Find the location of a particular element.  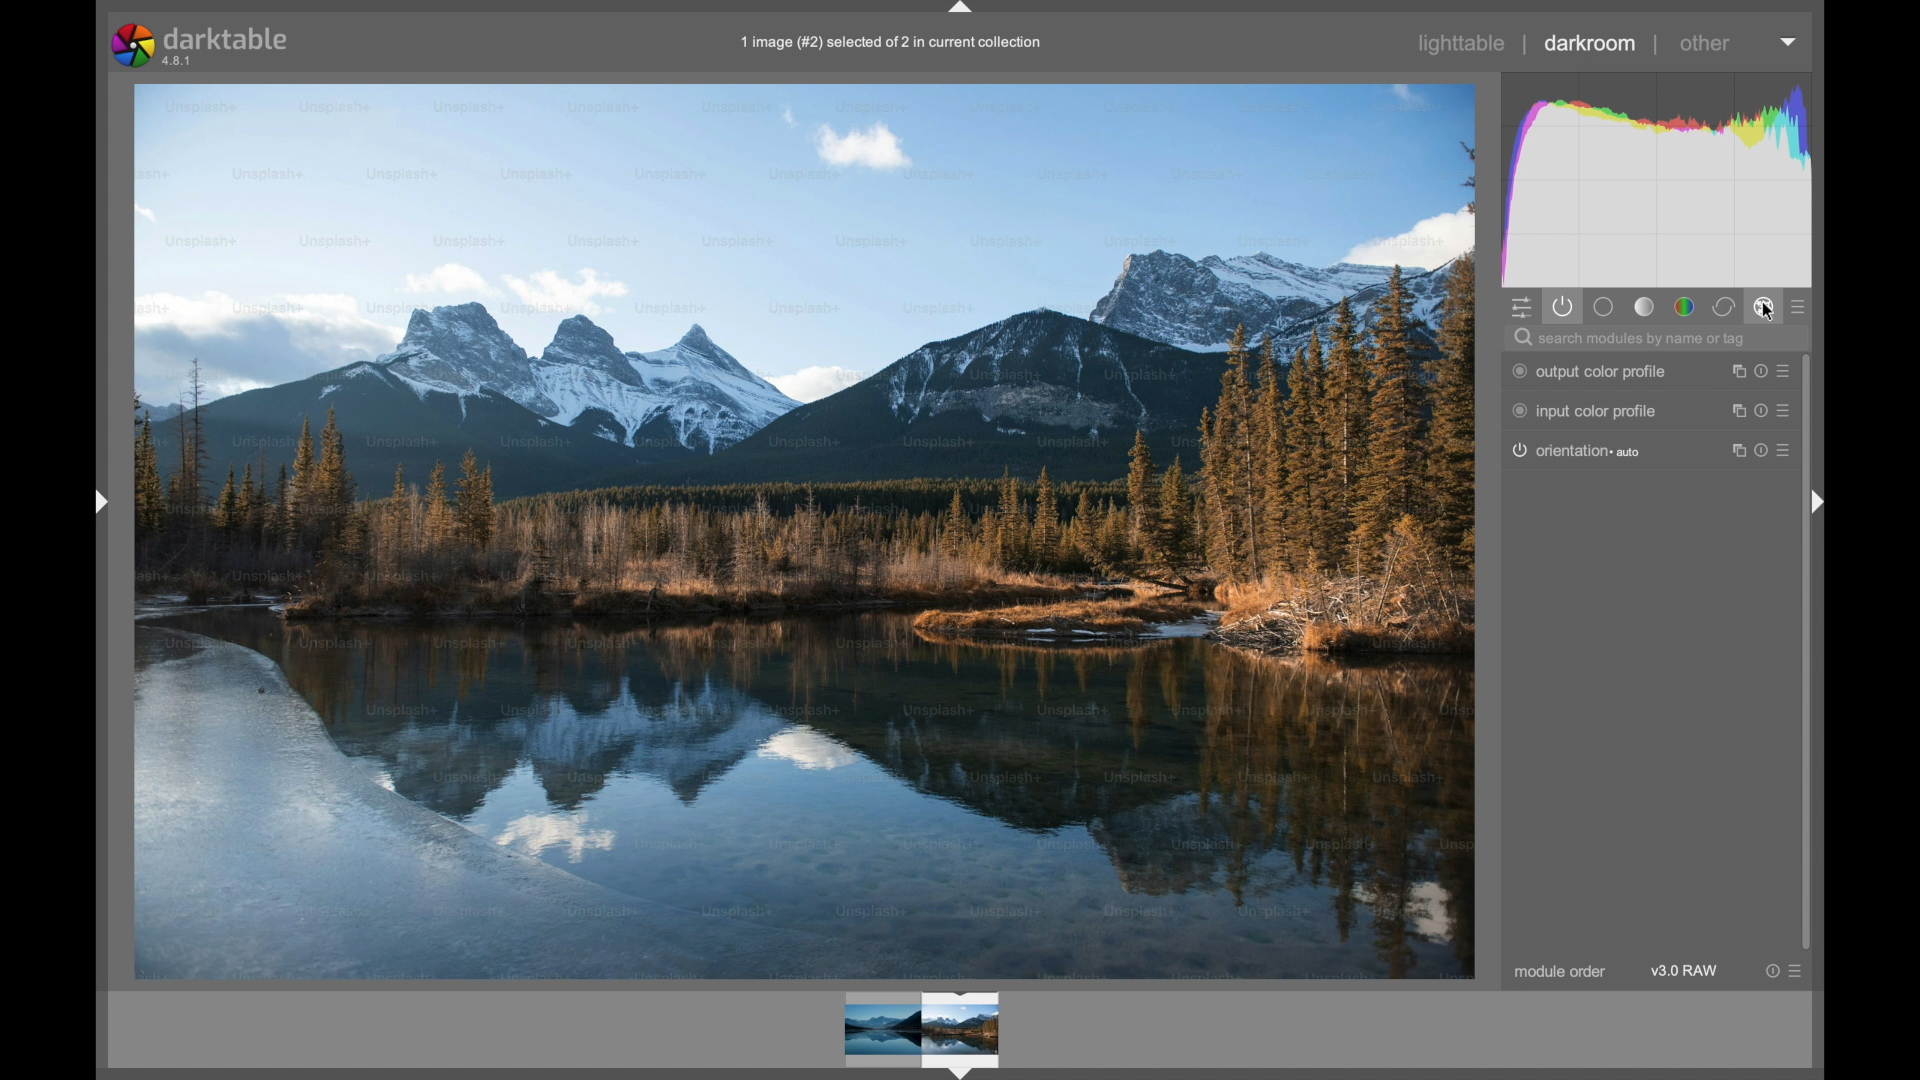

reset parameters is located at coordinates (1760, 370).